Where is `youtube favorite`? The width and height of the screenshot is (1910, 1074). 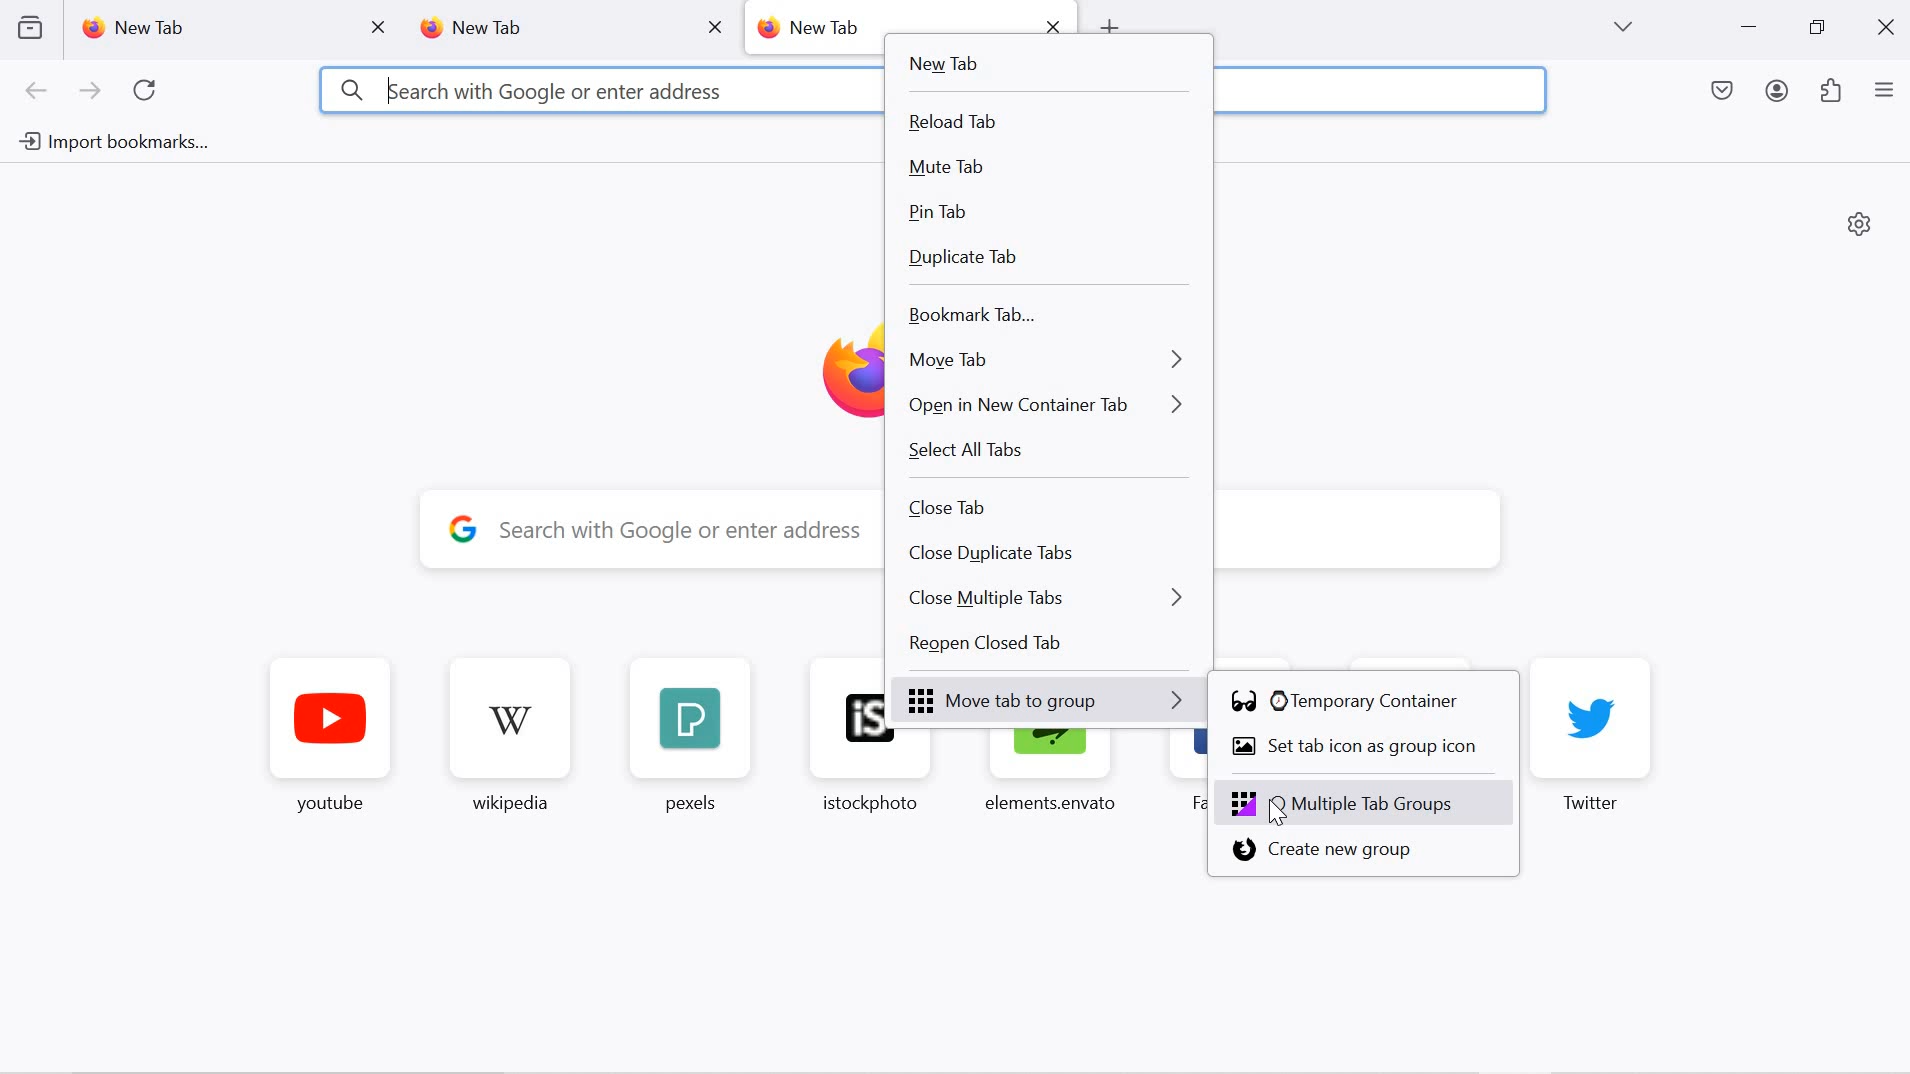 youtube favorite is located at coordinates (331, 740).